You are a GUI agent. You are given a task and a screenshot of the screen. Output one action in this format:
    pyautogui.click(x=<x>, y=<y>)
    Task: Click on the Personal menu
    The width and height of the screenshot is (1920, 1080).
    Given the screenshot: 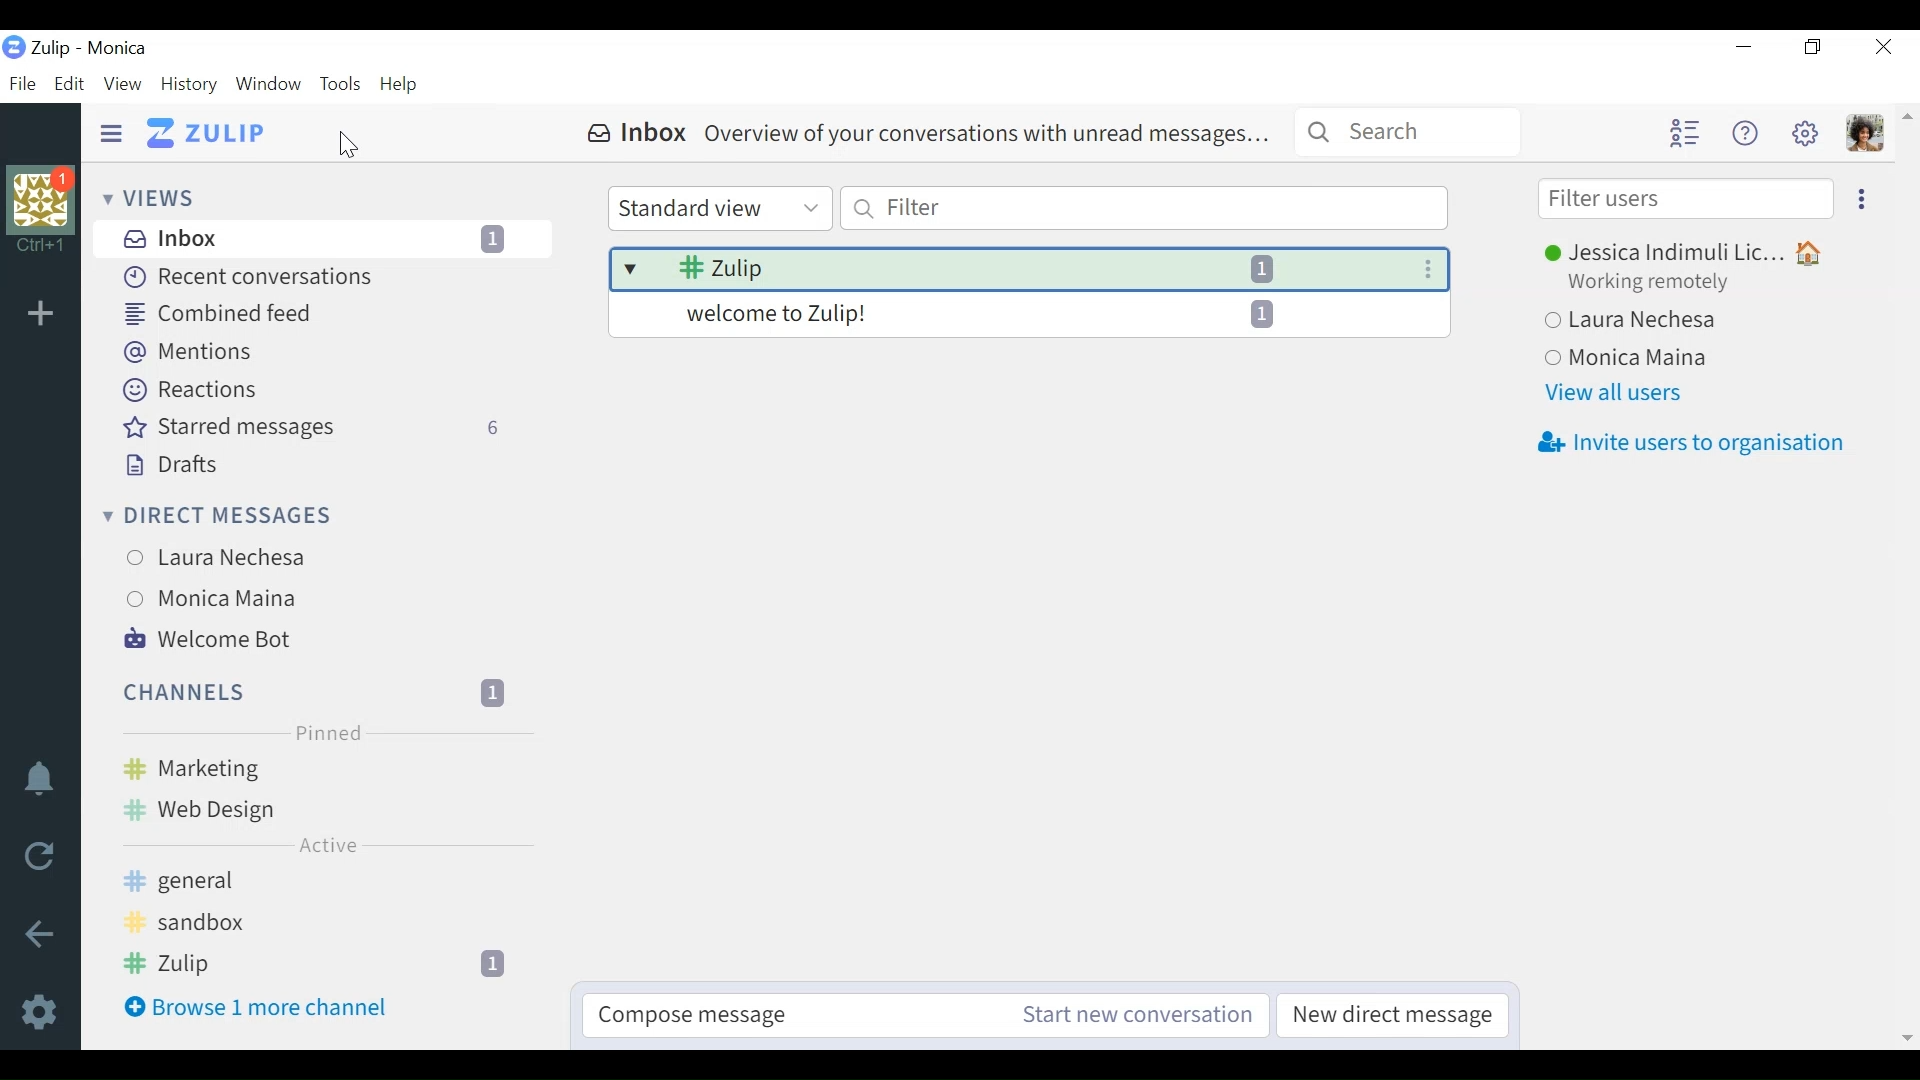 What is the action you would take?
    pyautogui.click(x=1864, y=133)
    